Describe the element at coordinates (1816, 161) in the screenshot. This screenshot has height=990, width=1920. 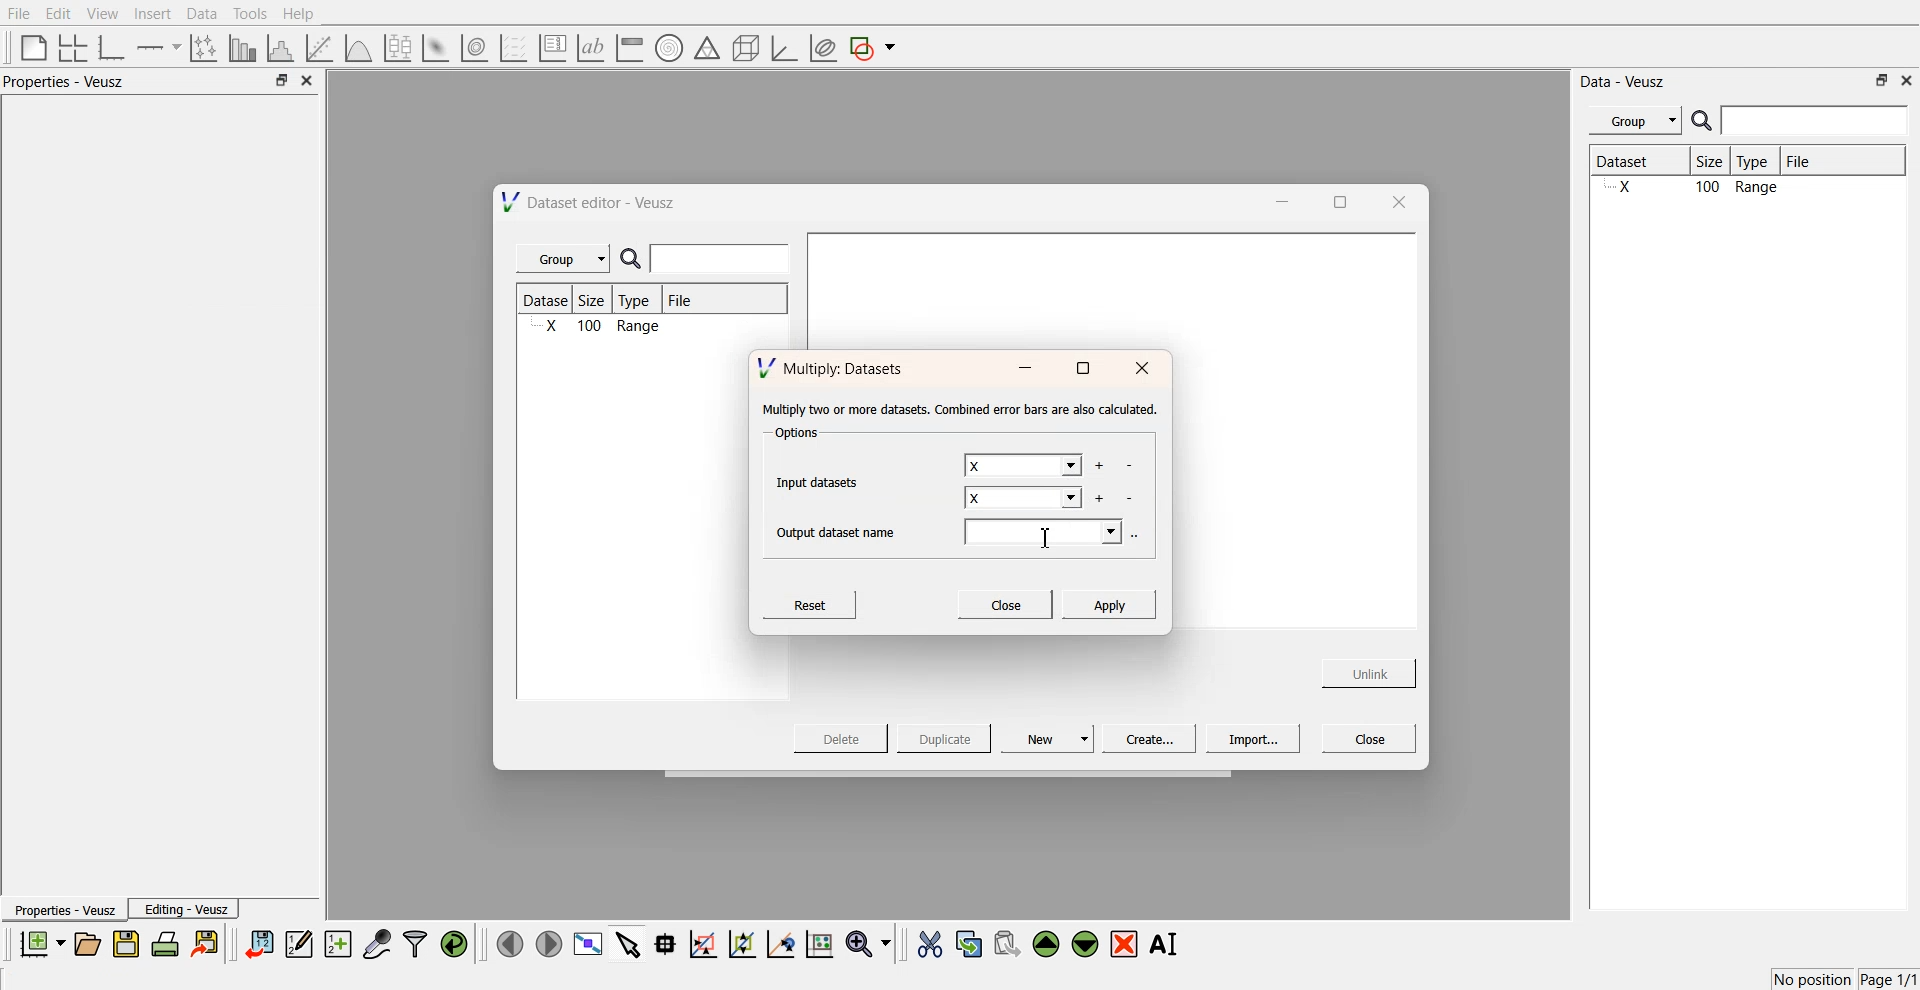
I see `File` at that location.